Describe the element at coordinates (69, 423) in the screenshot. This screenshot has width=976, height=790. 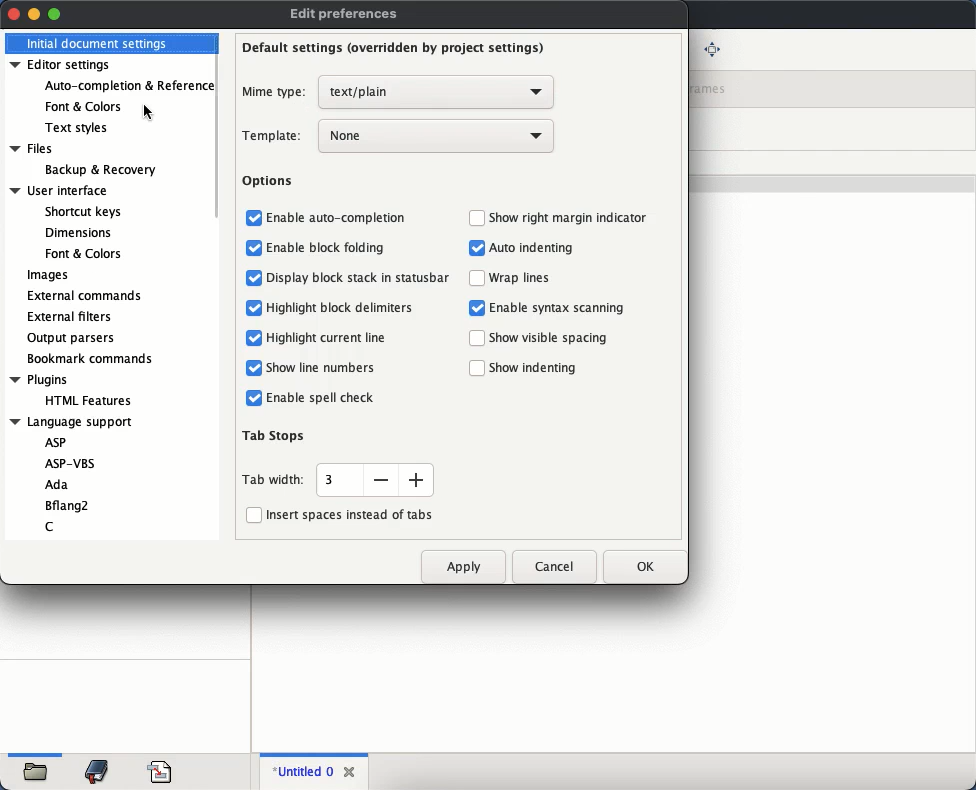
I see `language support` at that location.